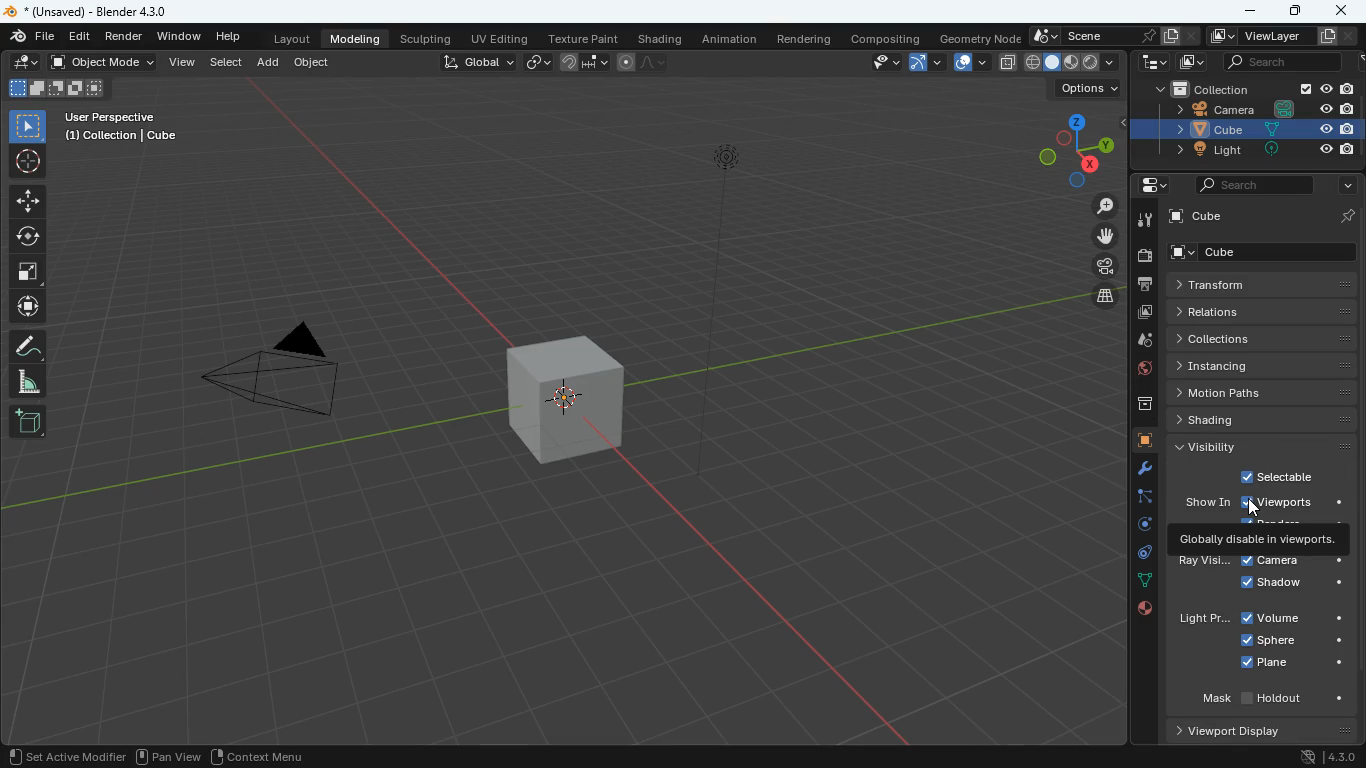 This screenshot has height=768, width=1366. I want to click on cursor, so click(1255, 507).